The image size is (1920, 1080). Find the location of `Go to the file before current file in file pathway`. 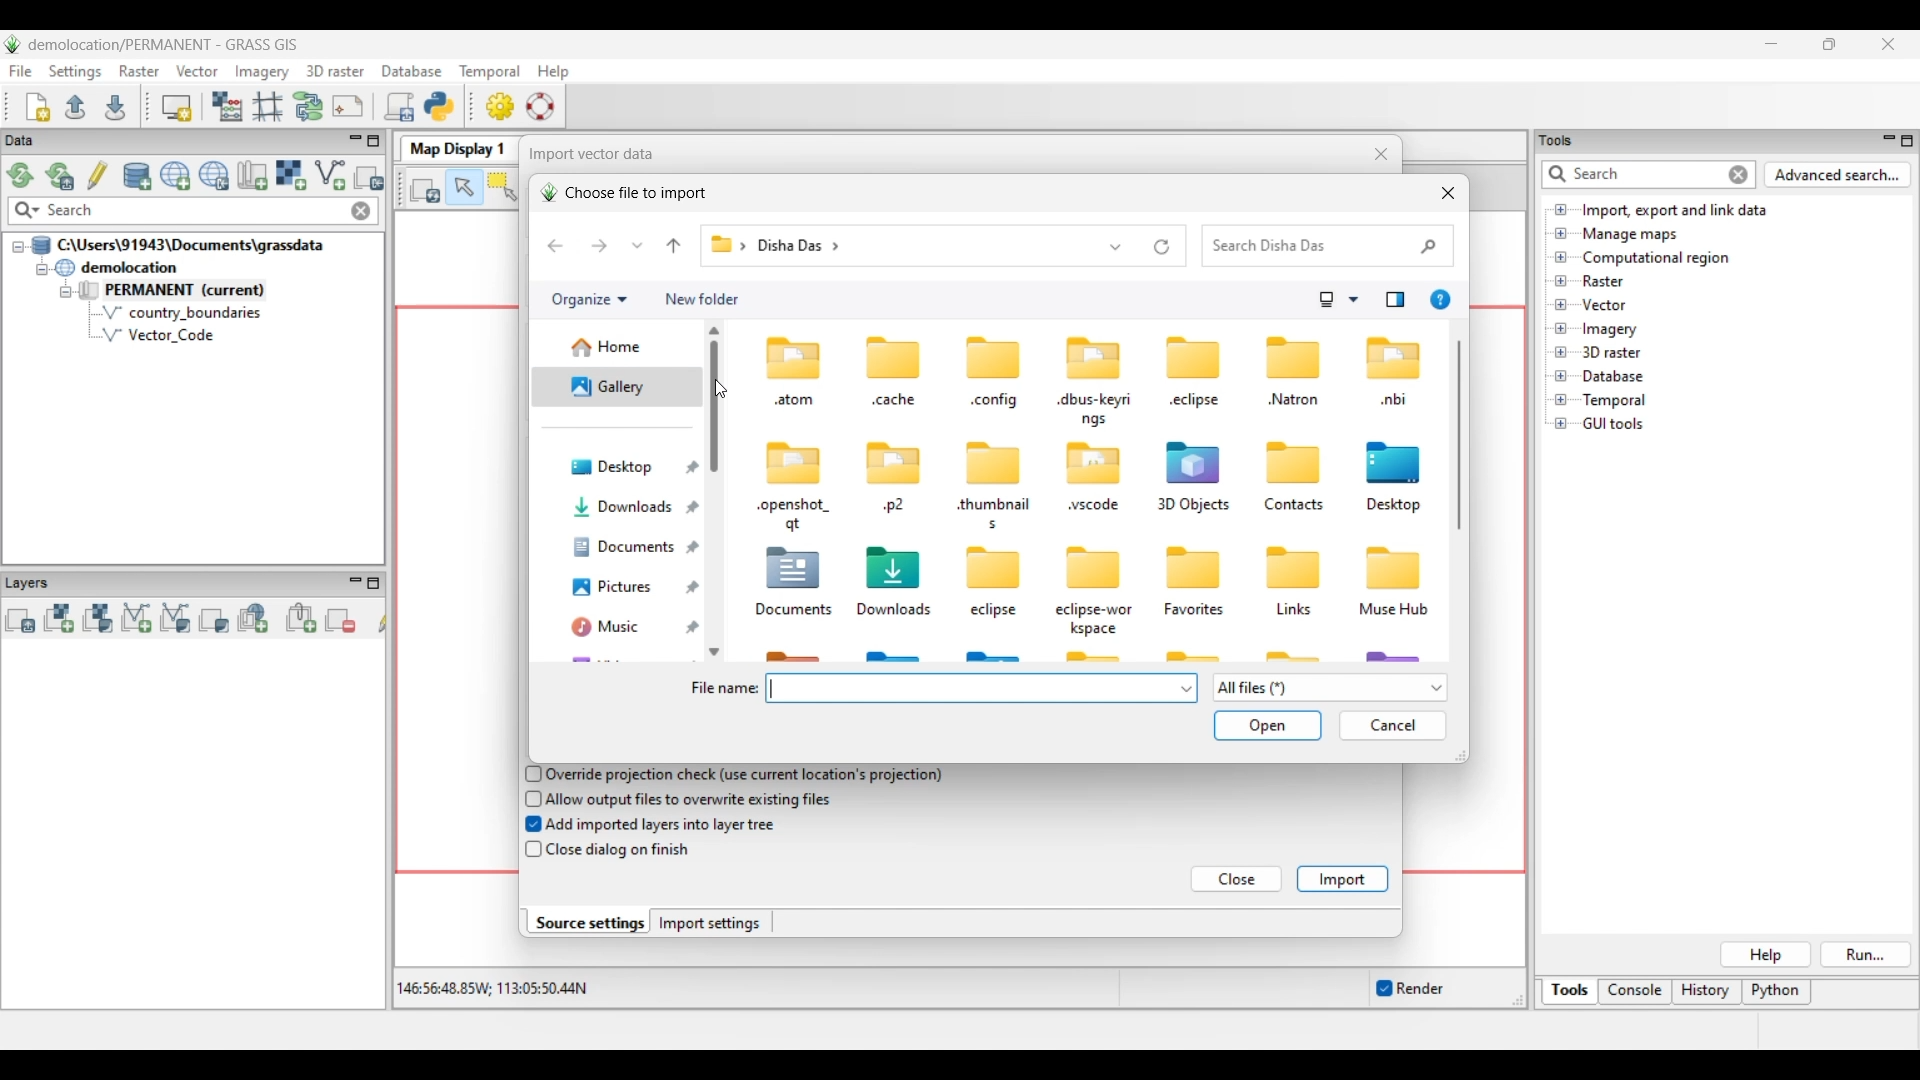

Go to the file before current file in file pathway is located at coordinates (674, 246).